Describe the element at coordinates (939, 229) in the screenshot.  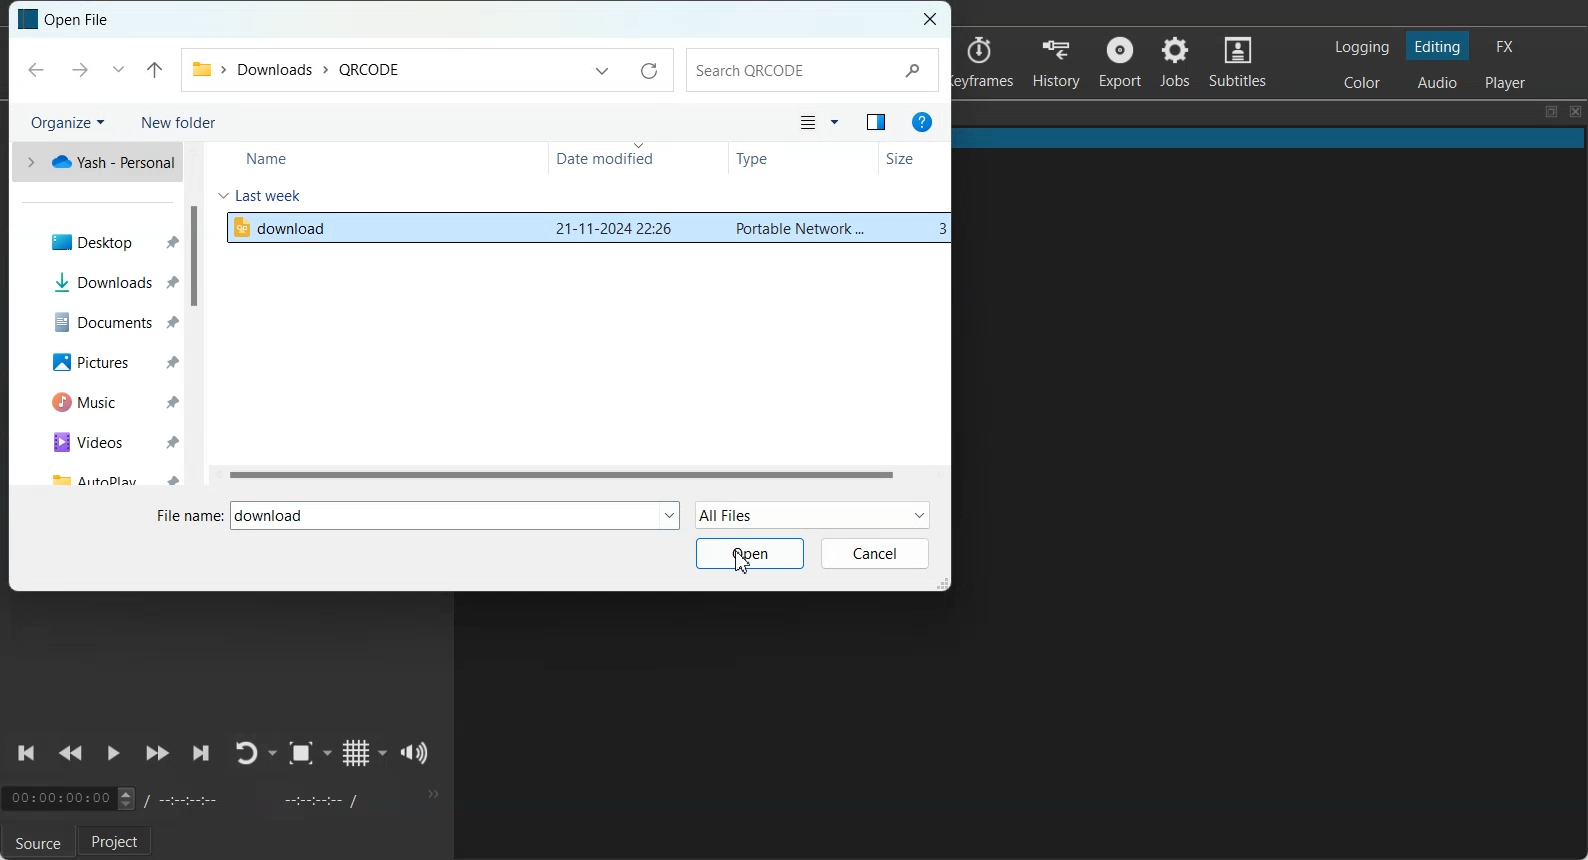
I see `size` at that location.